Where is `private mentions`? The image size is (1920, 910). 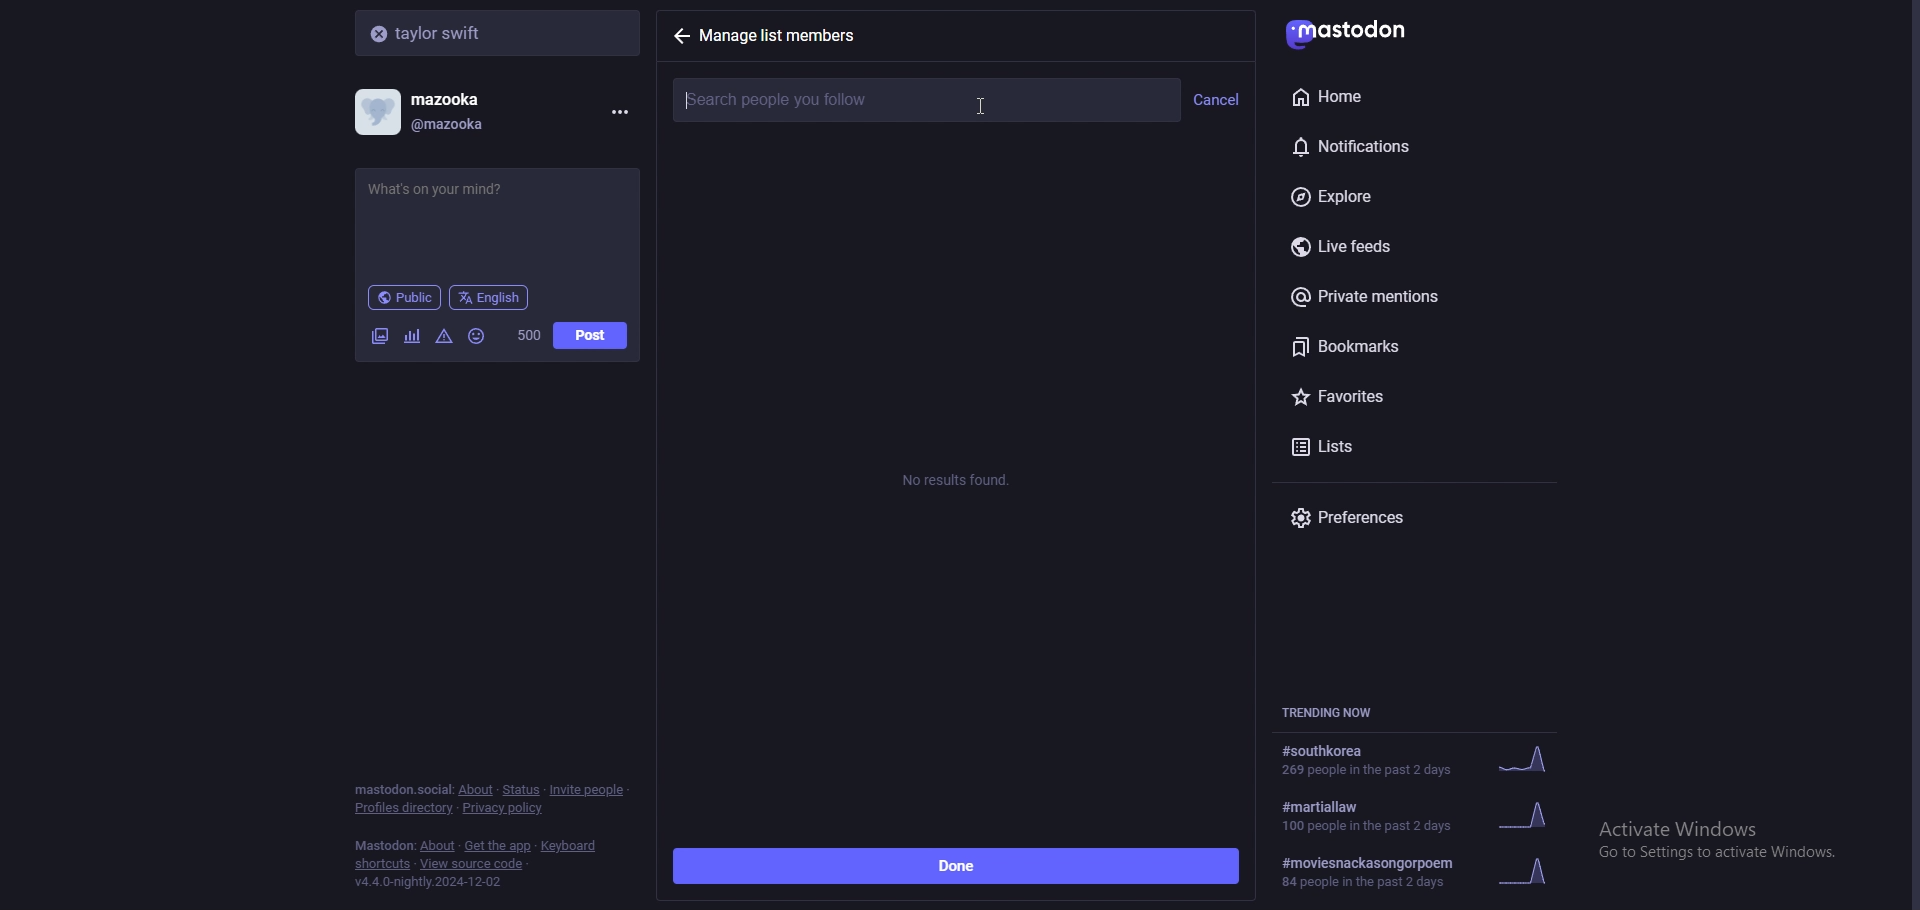 private mentions is located at coordinates (1412, 296).